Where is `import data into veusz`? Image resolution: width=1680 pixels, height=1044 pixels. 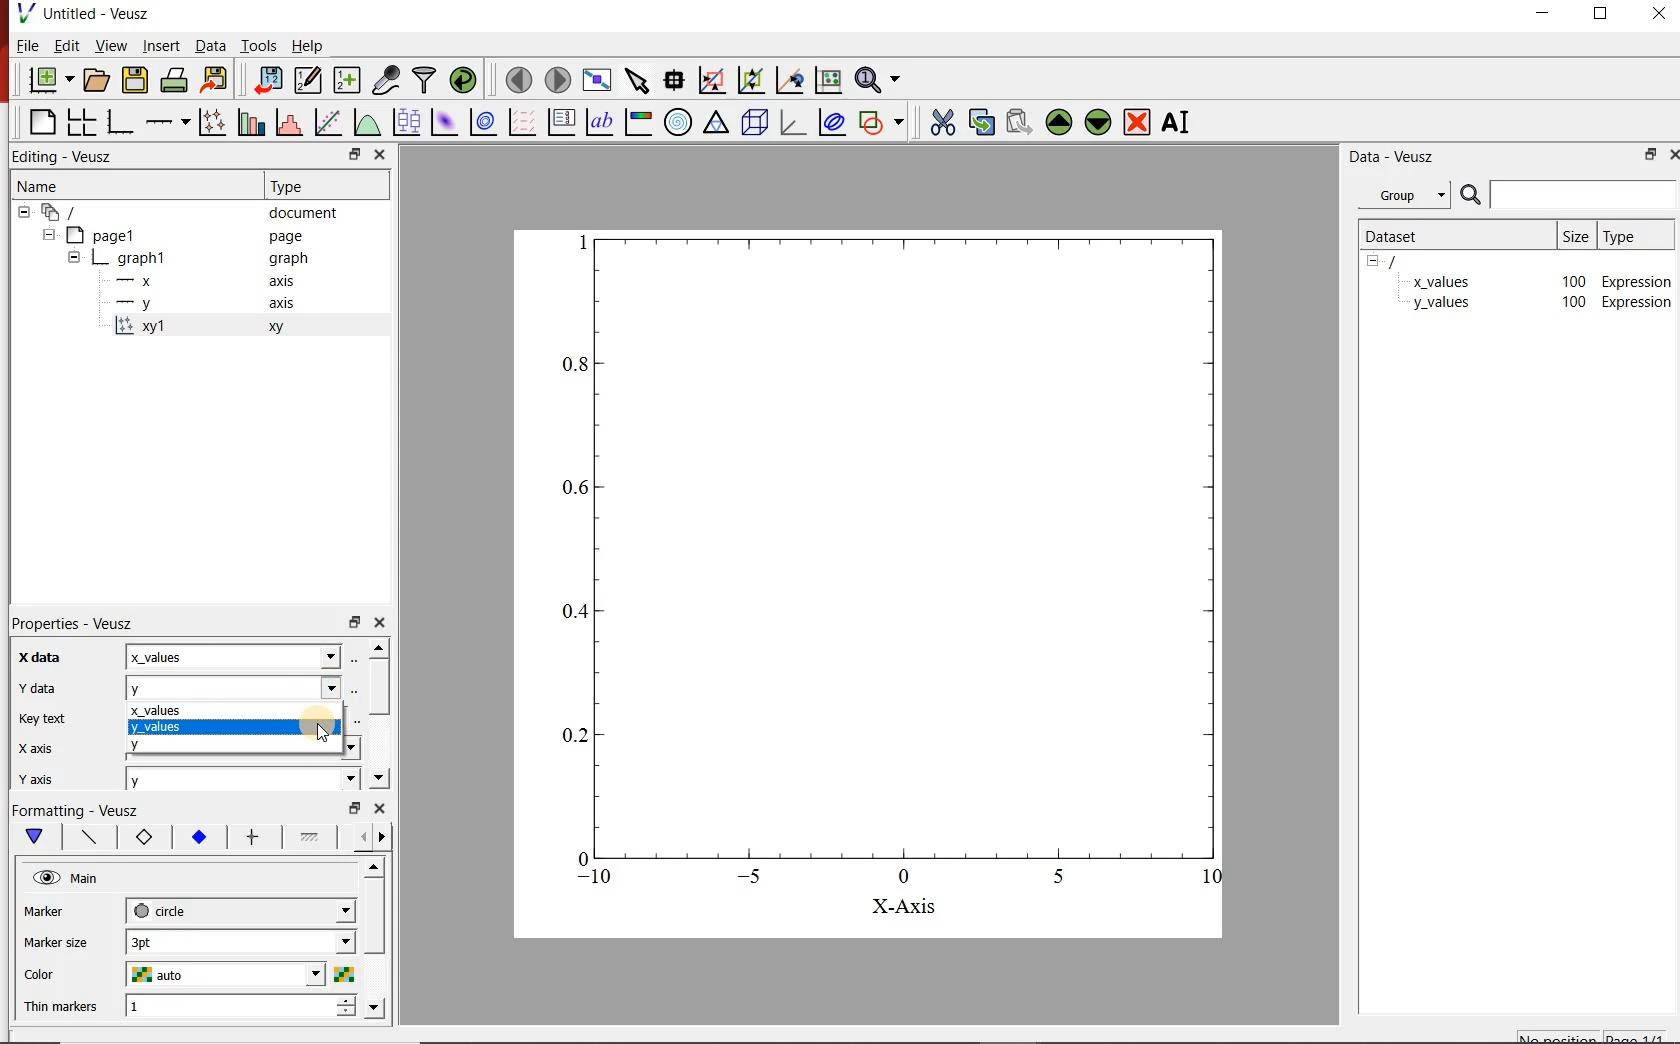 import data into veusz is located at coordinates (268, 80).